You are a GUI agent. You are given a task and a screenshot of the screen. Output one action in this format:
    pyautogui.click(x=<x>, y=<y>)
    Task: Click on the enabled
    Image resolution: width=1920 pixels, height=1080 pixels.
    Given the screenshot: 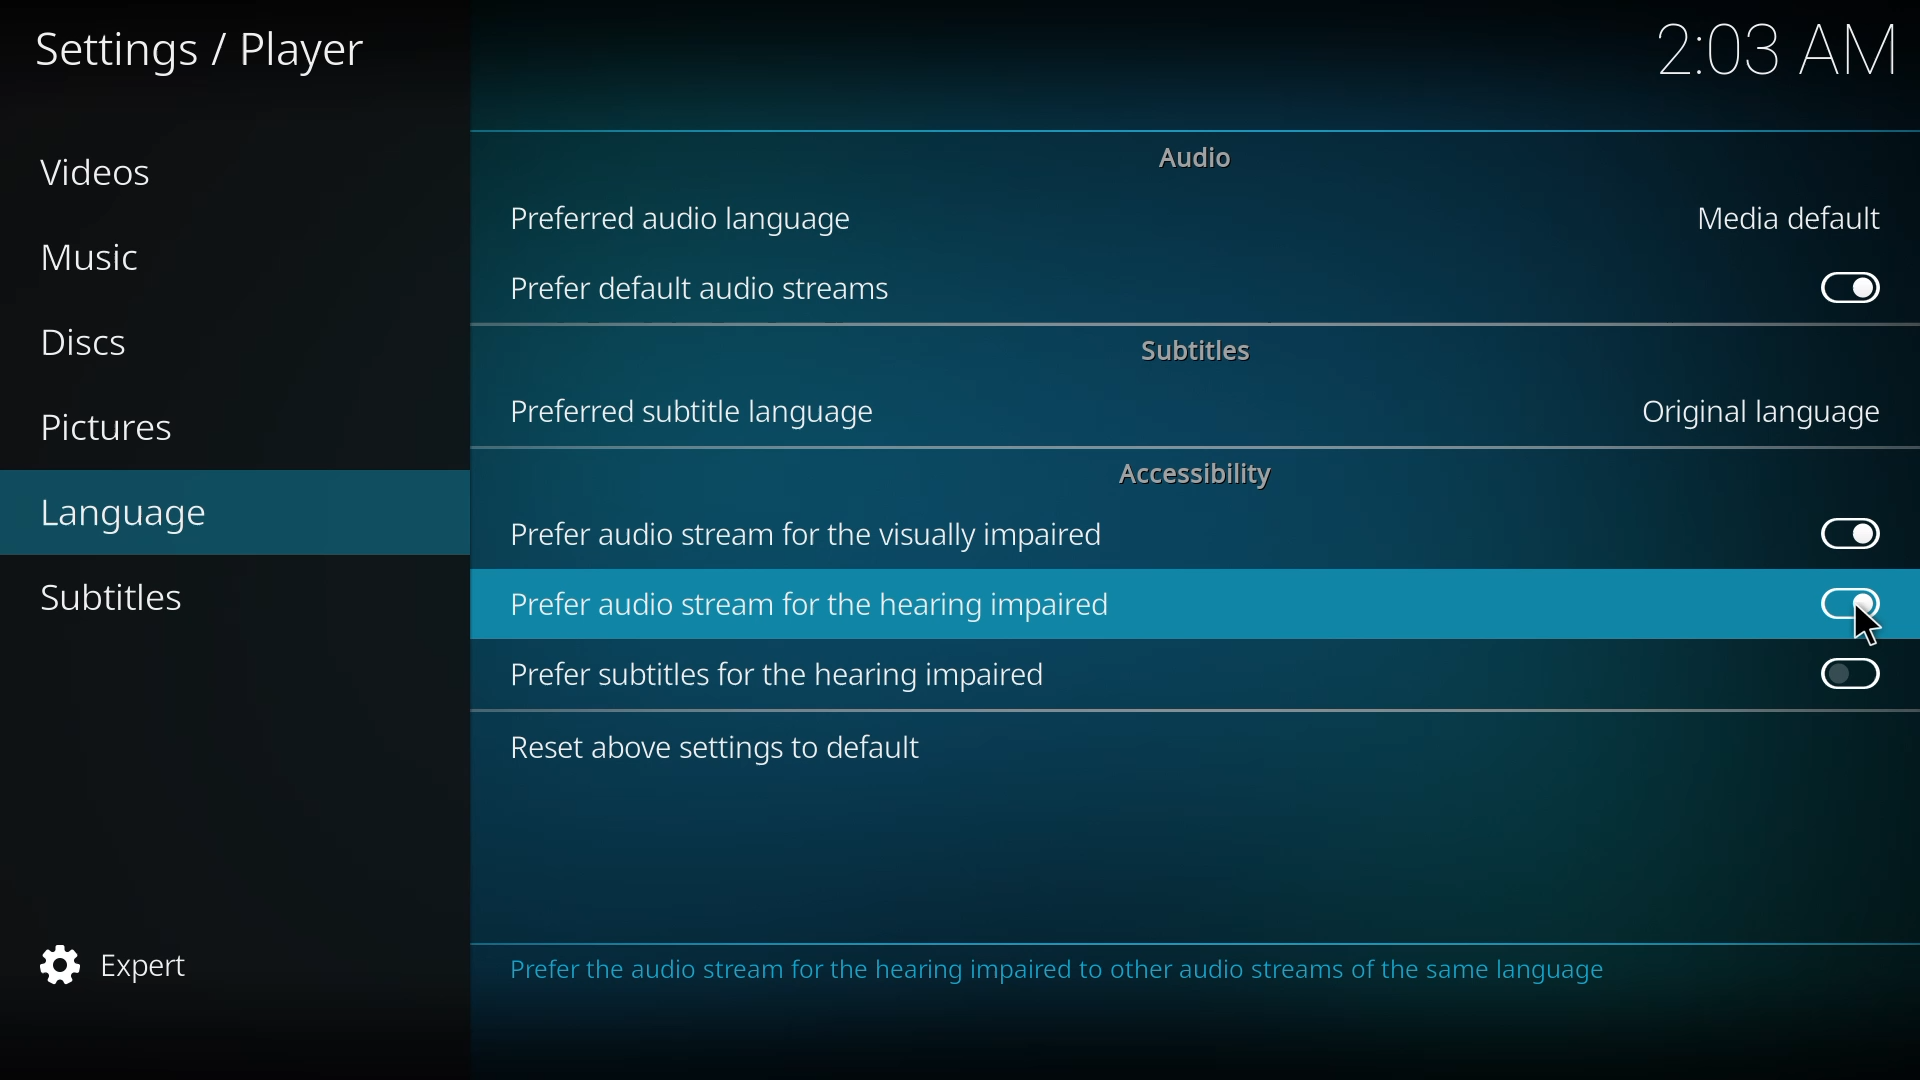 What is the action you would take?
    pyautogui.click(x=1850, y=287)
    